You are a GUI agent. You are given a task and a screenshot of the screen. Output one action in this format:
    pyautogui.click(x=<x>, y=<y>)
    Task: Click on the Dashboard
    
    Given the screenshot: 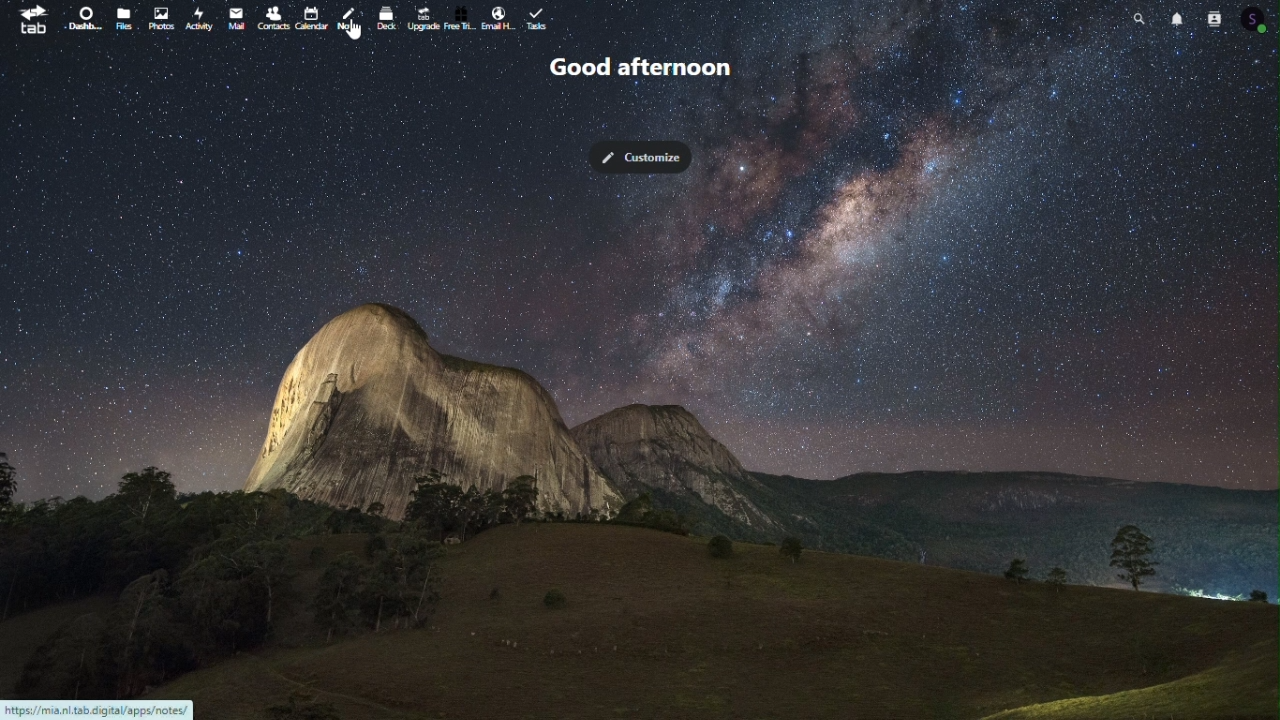 What is the action you would take?
    pyautogui.click(x=79, y=18)
    